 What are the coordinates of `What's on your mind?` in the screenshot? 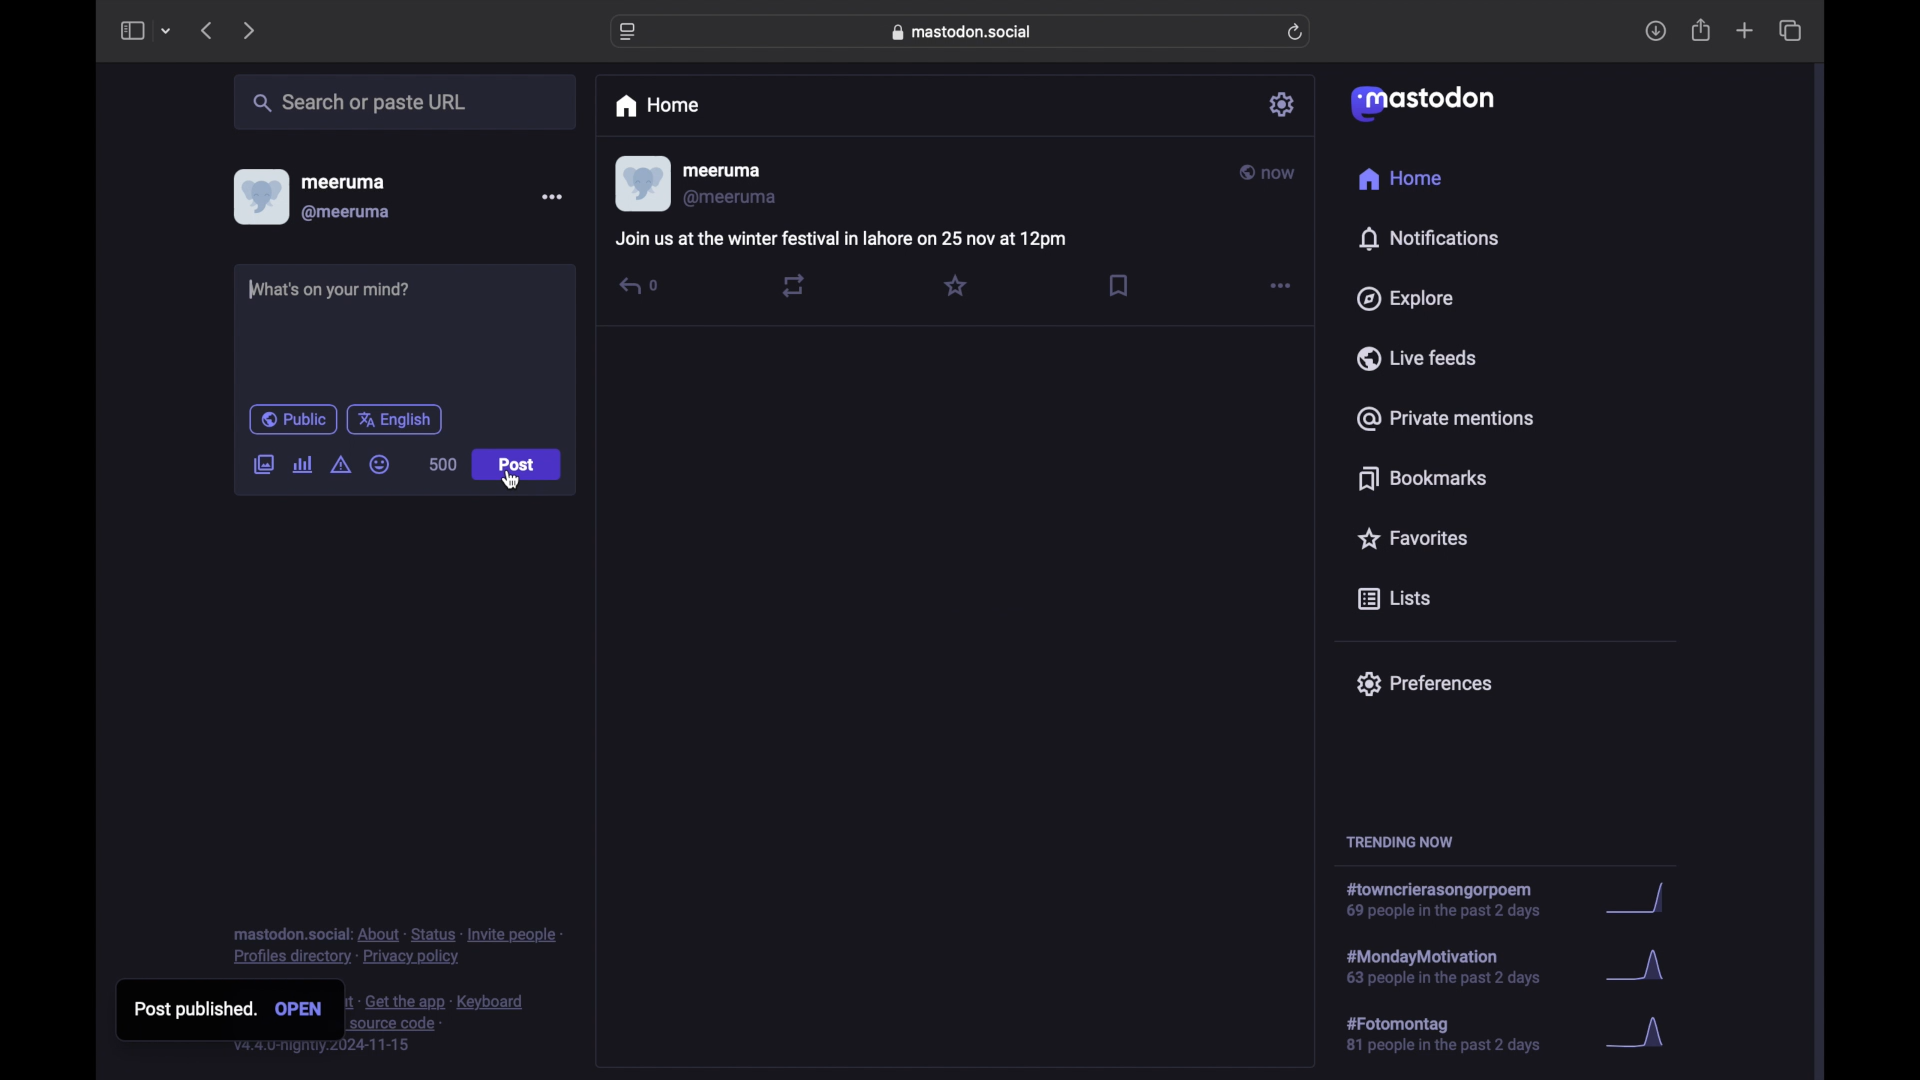 It's located at (340, 292).